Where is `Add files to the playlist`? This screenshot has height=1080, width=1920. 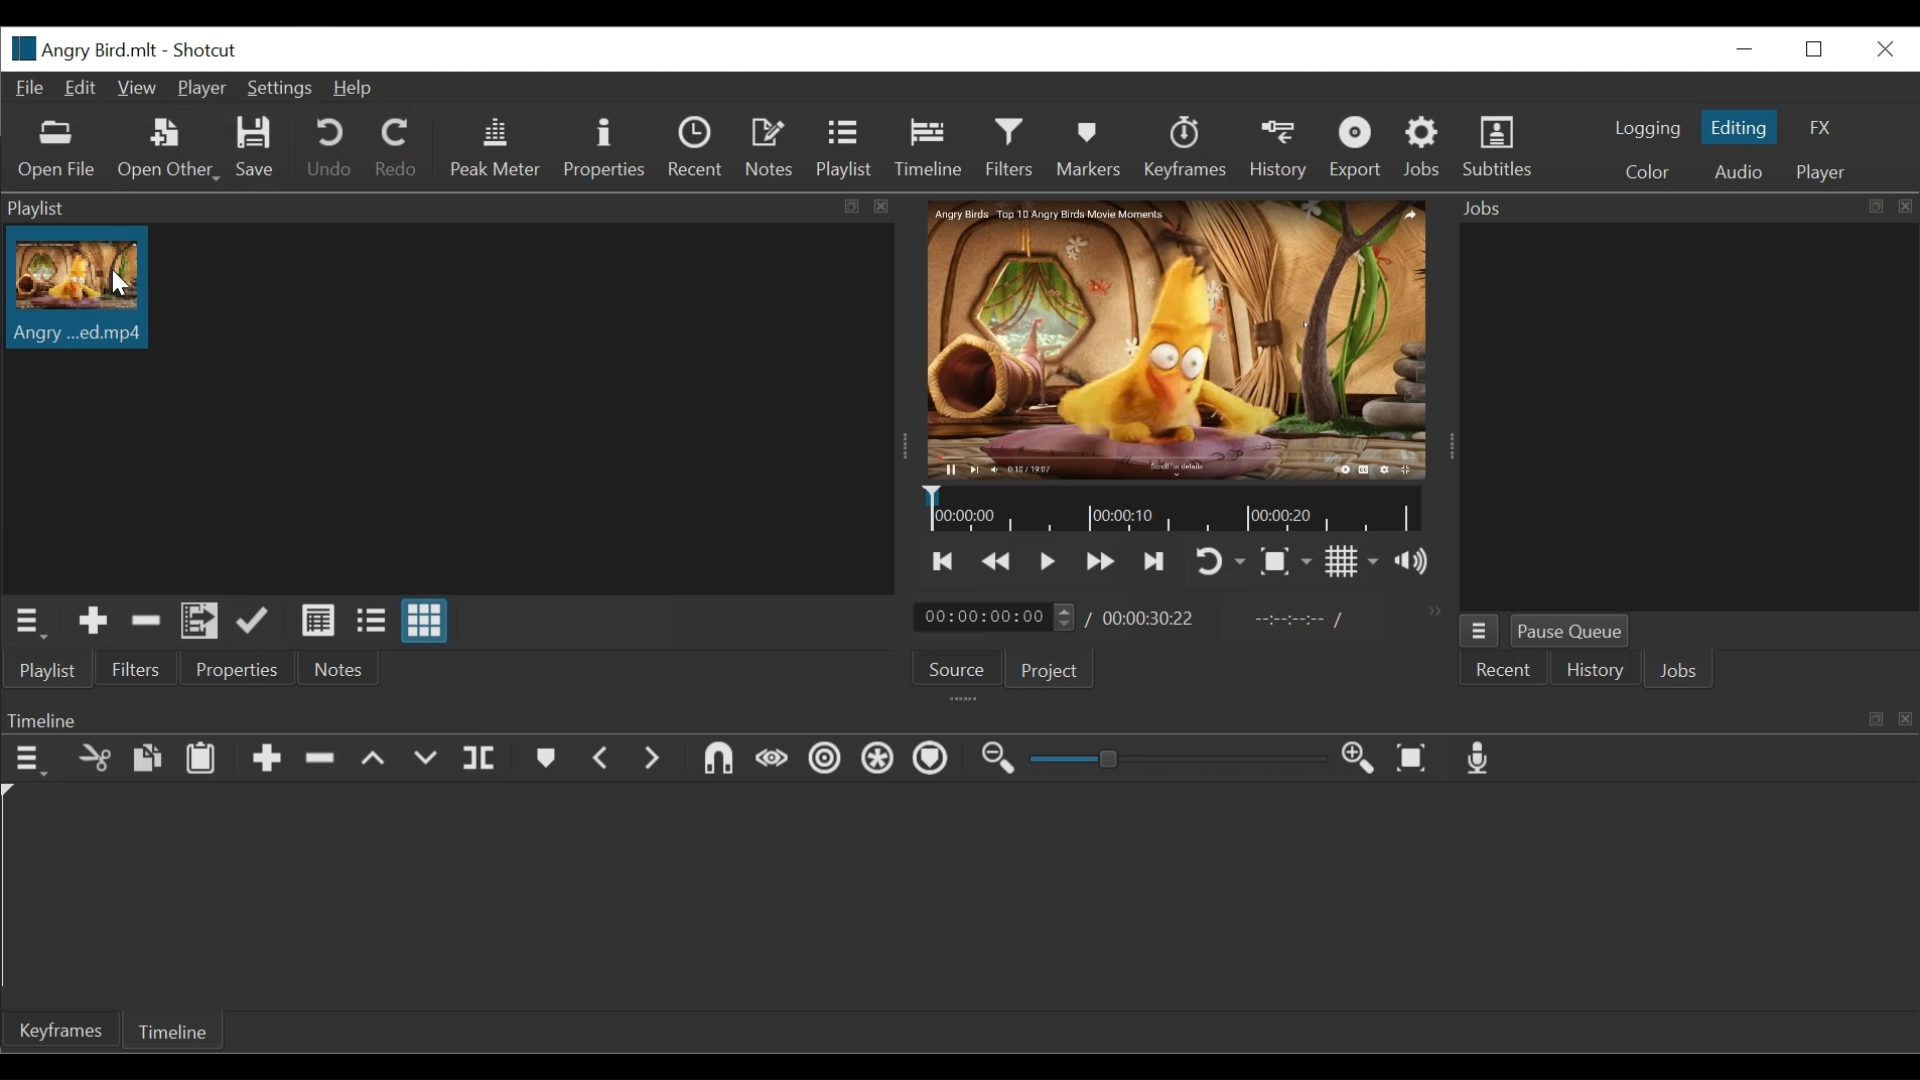
Add files to the playlist is located at coordinates (200, 622).